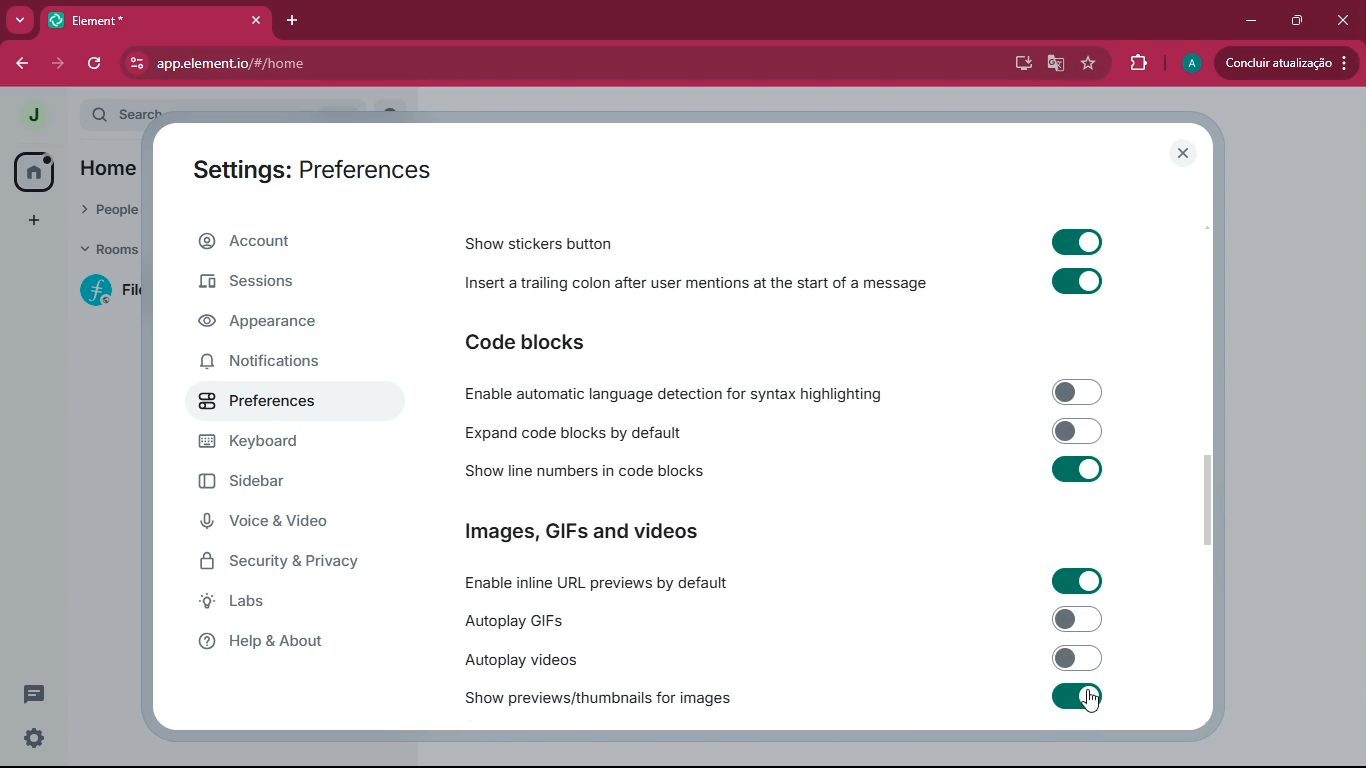 Image resolution: width=1366 pixels, height=768 pixels. Describe the element at coordinates (266, 282) in the screenshot. I see `Sessions` at that location.